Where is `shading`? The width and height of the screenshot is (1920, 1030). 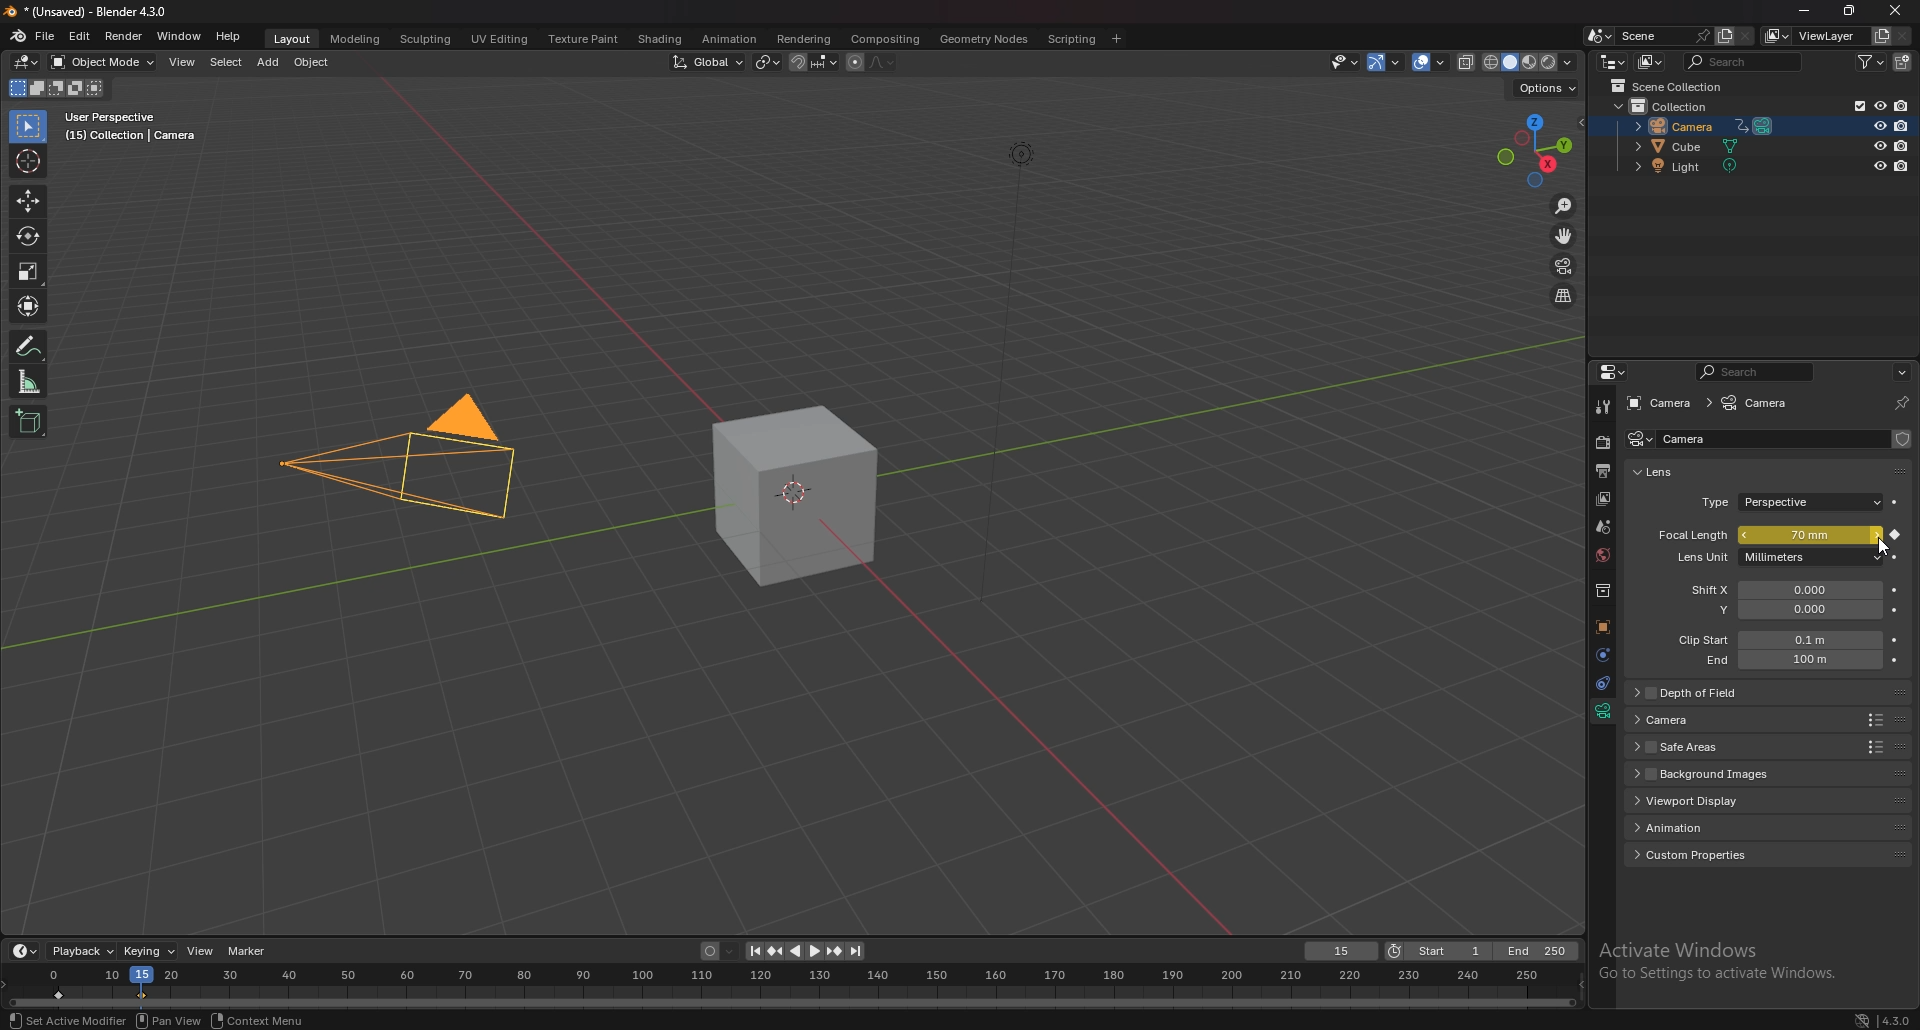
shading is located at coordinates (660, 38).